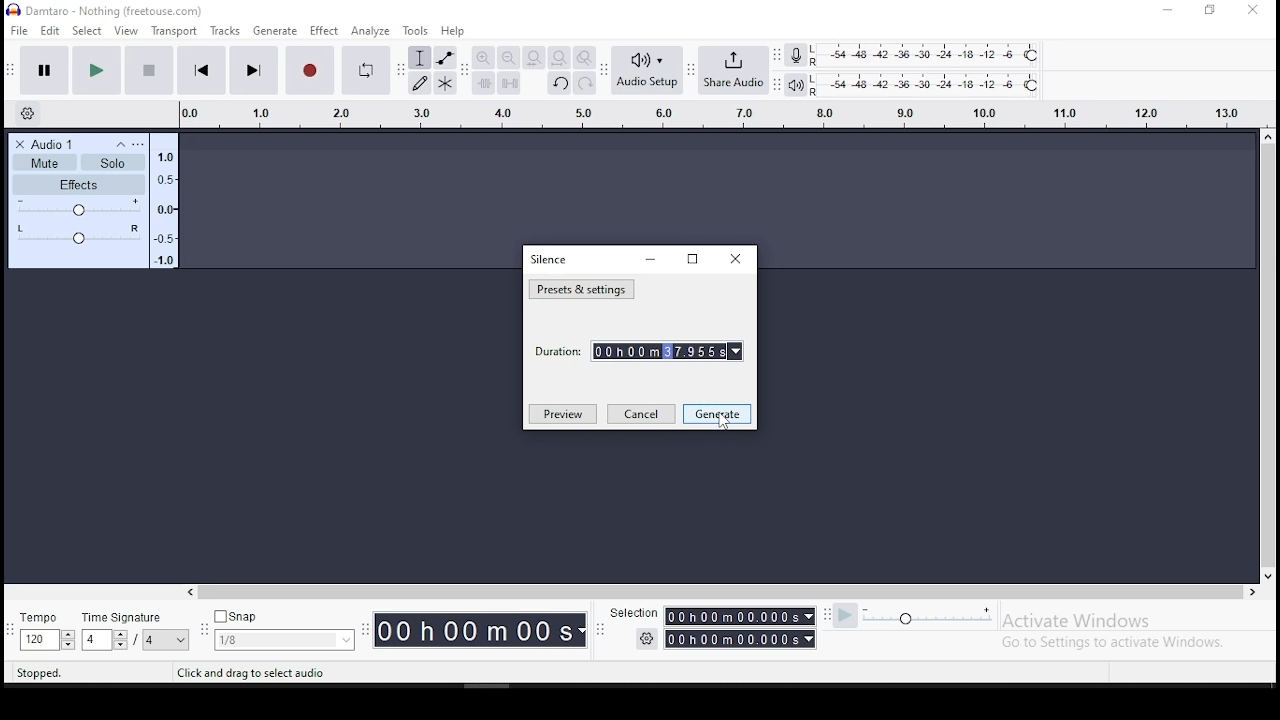 The width and height of the screenshot is (1280, 720). What do you see at coordinates (37, 631) in the screenshot?
I see `tempo` at bounding box center [37, 631].